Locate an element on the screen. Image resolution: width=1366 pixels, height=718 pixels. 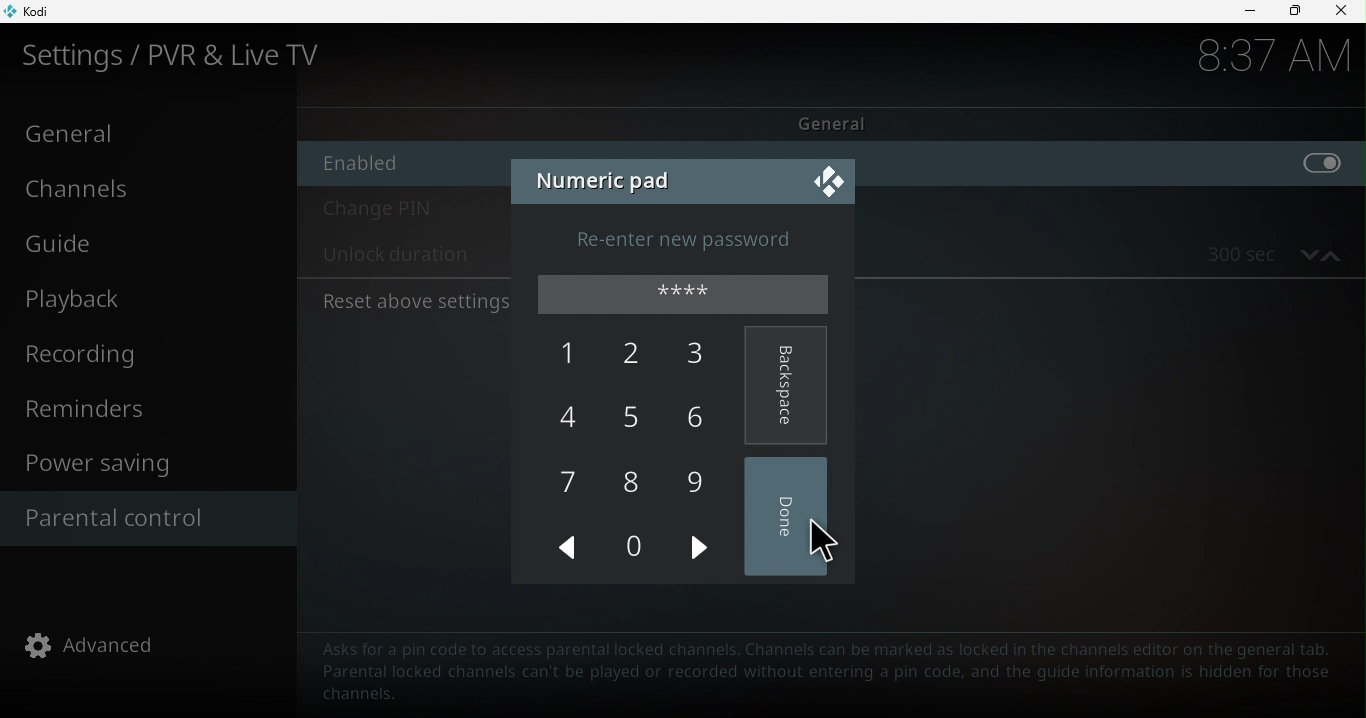
8 is located at coordinates (635, 481).